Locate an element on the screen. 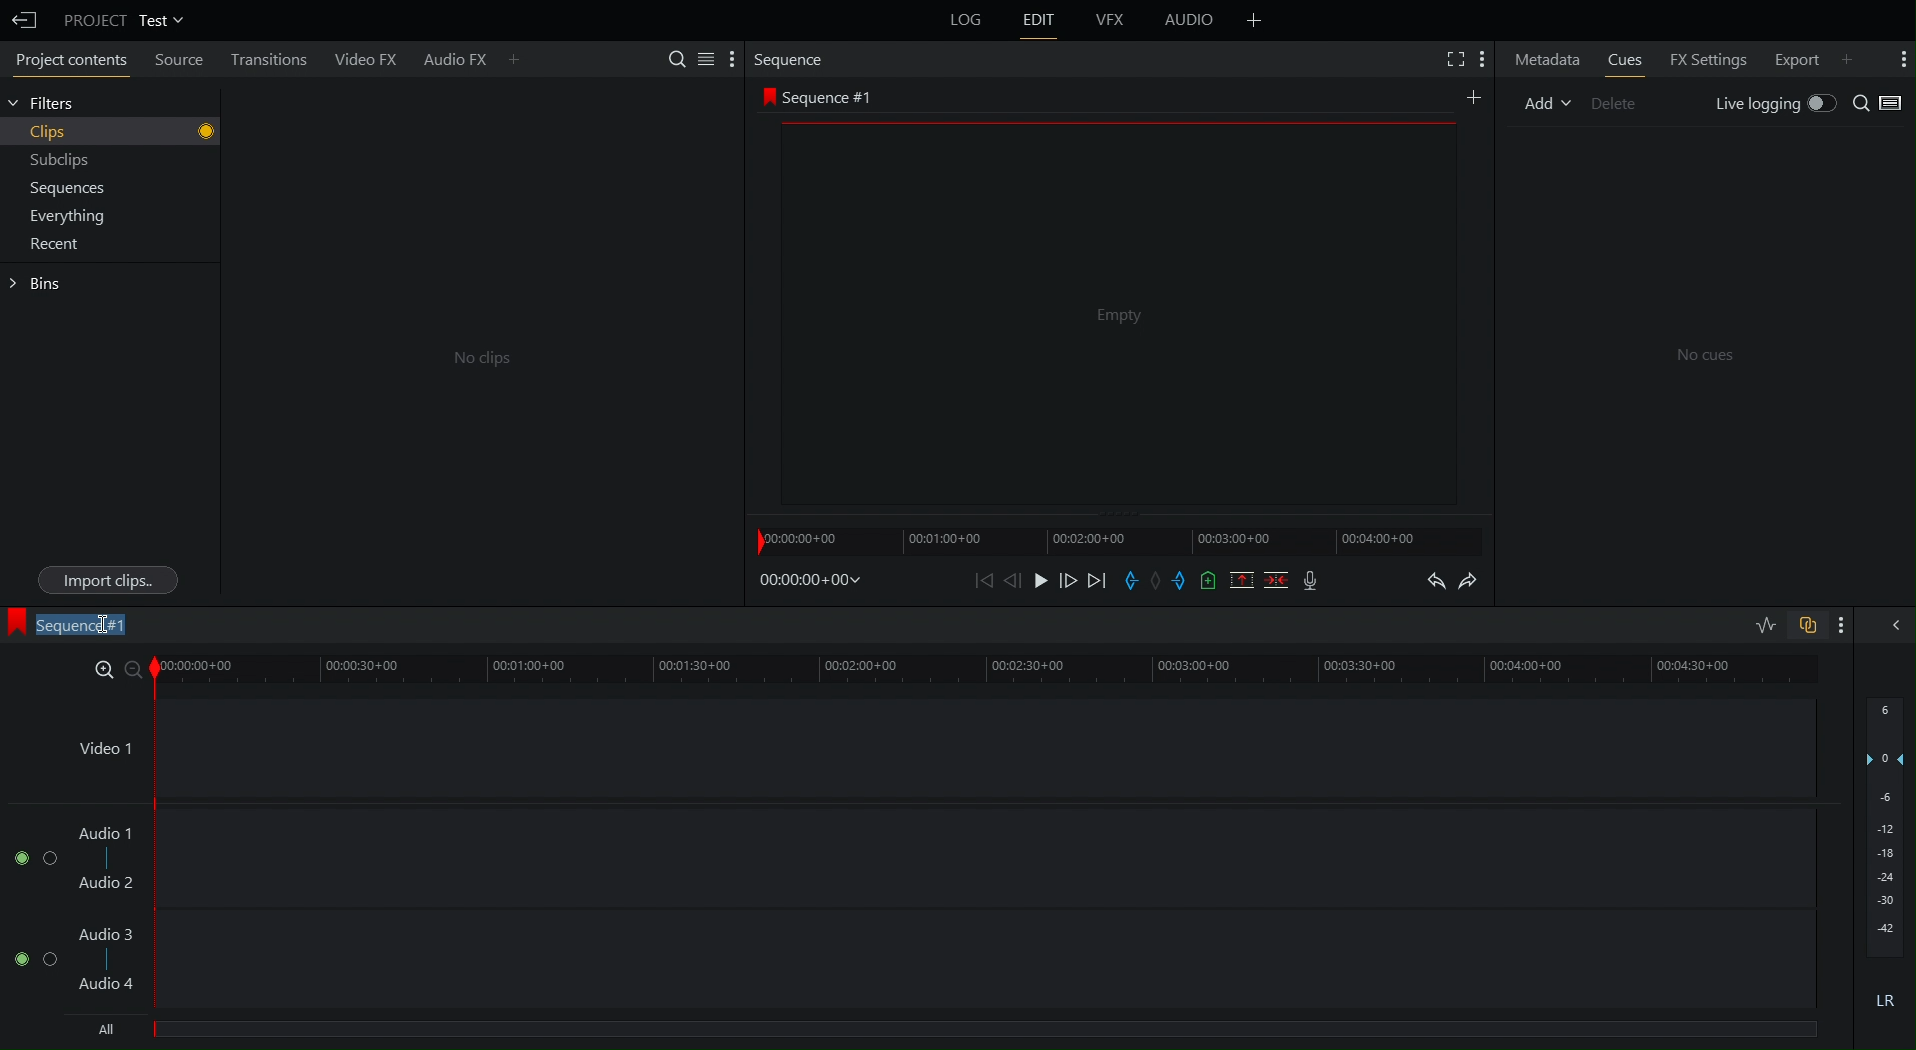 This screenshot has height=1050, width=1916. Place Entry Marker is located at coordinates (1132, 581).